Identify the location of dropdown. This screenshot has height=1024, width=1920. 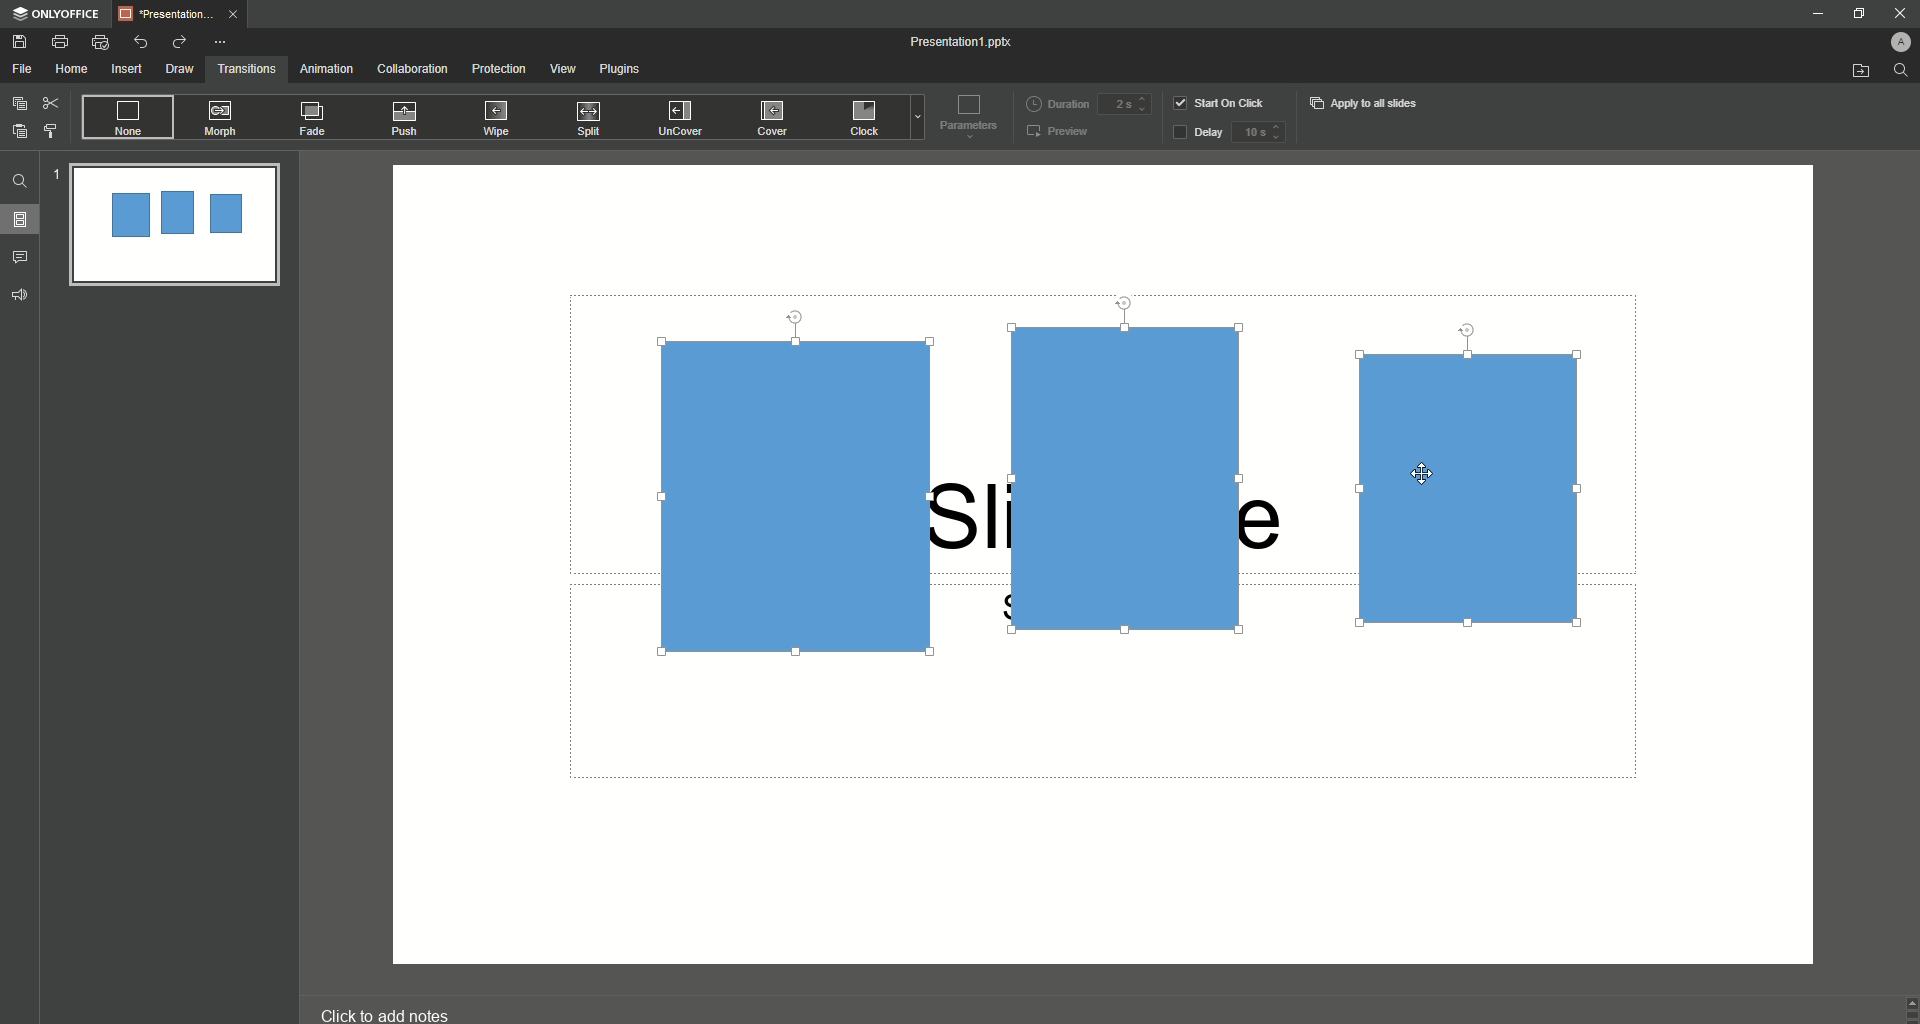
(914, 120).